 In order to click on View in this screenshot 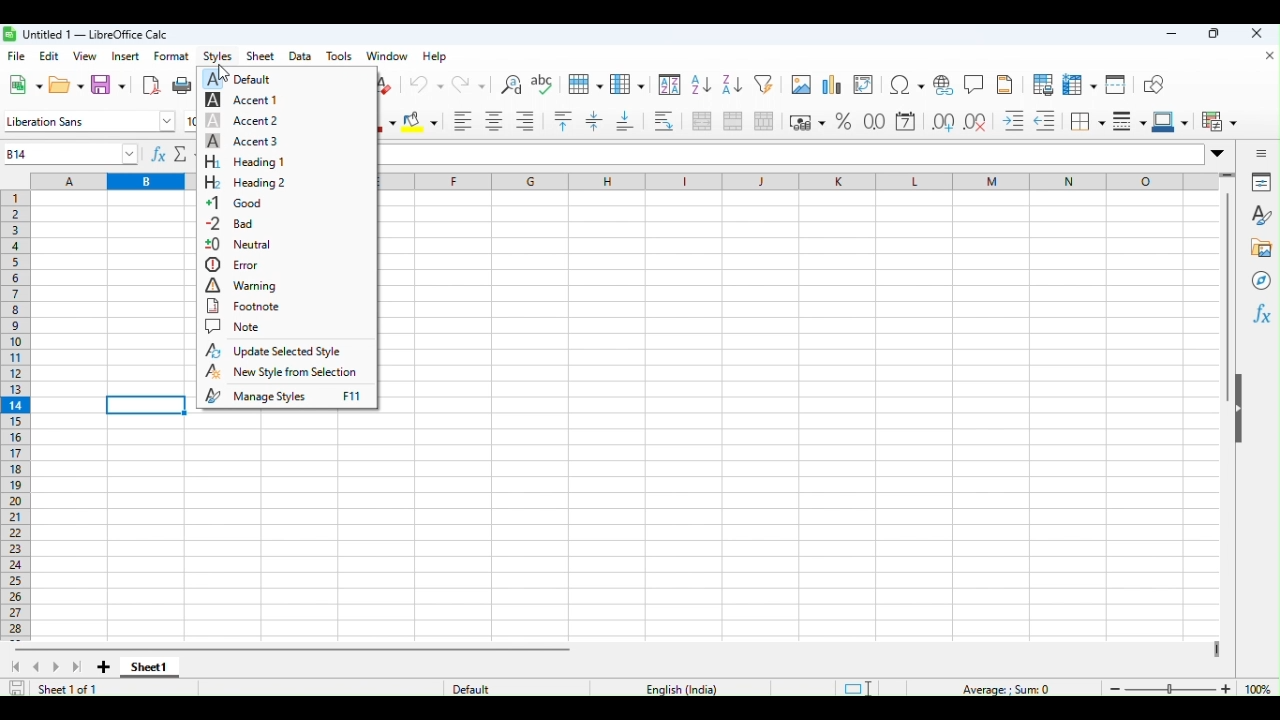, I will do `click(86, 54)`.